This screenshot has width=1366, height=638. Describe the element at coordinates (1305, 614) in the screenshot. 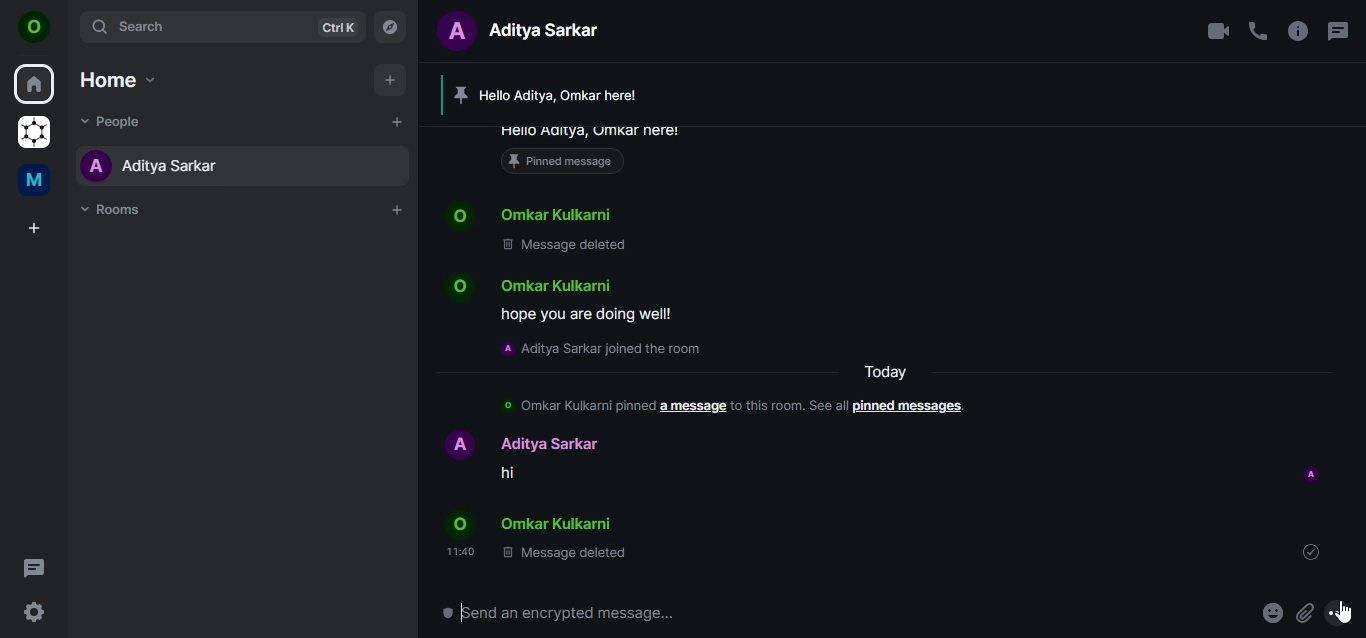

I see `attachments` at that location.